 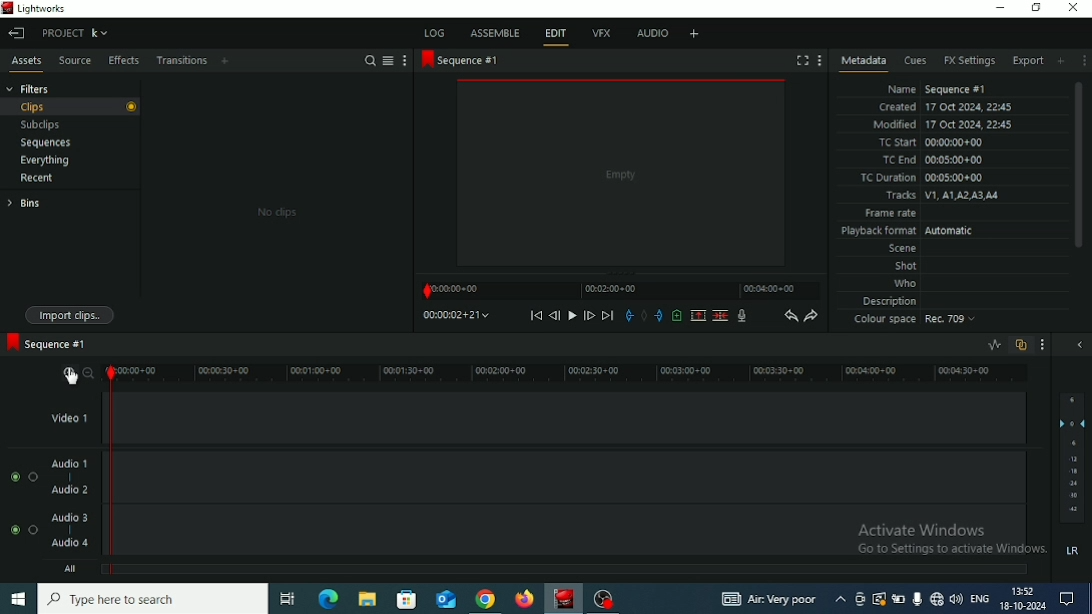 What do you see at coordinates (916, 599) in the screenshot?
I see `Mic` at bounding box center [916, 599].